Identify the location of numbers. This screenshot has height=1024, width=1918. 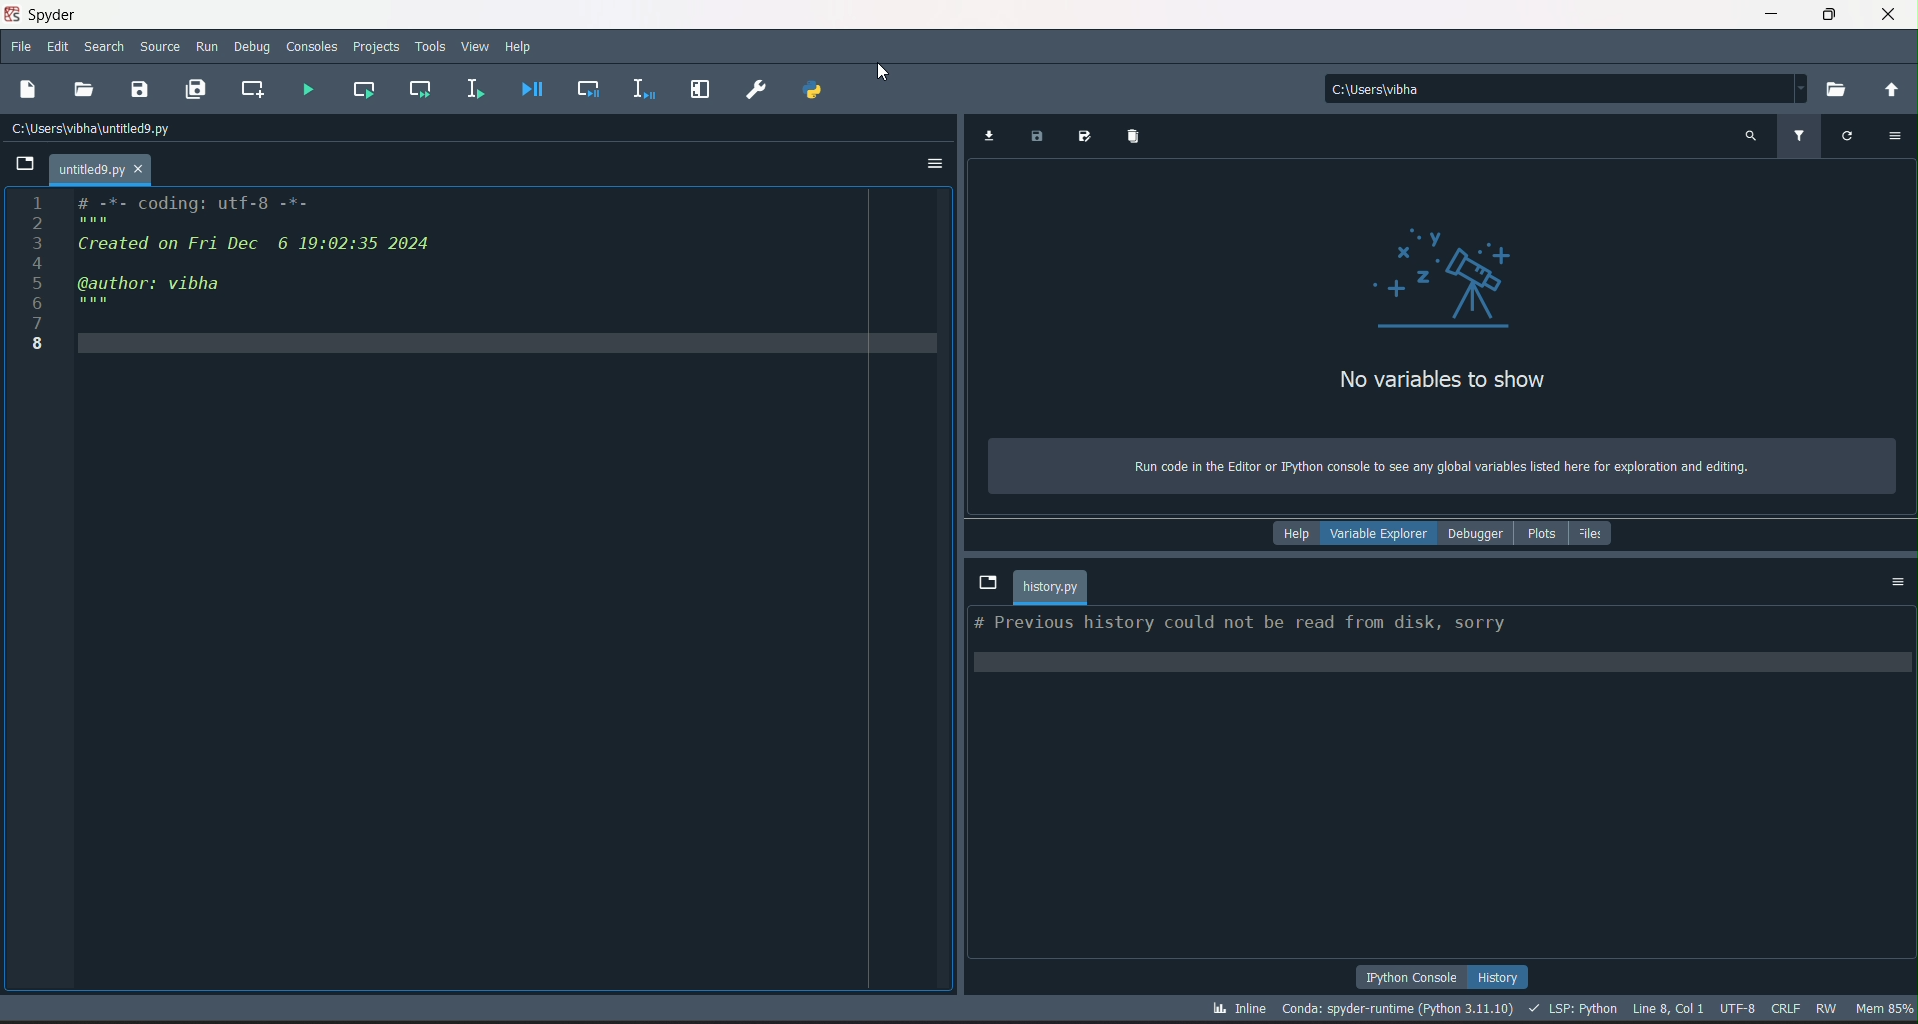
(34, 277).